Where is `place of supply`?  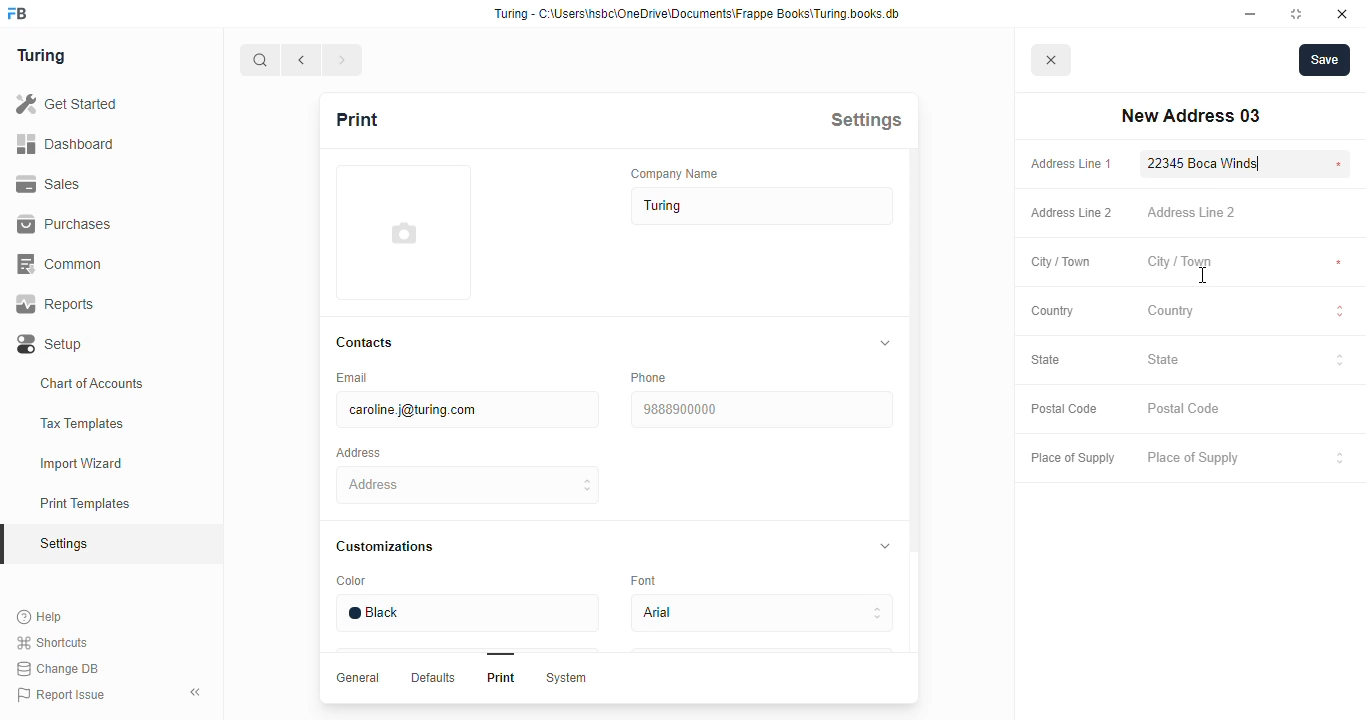
place of supply is located at coordinates (1247, 459).